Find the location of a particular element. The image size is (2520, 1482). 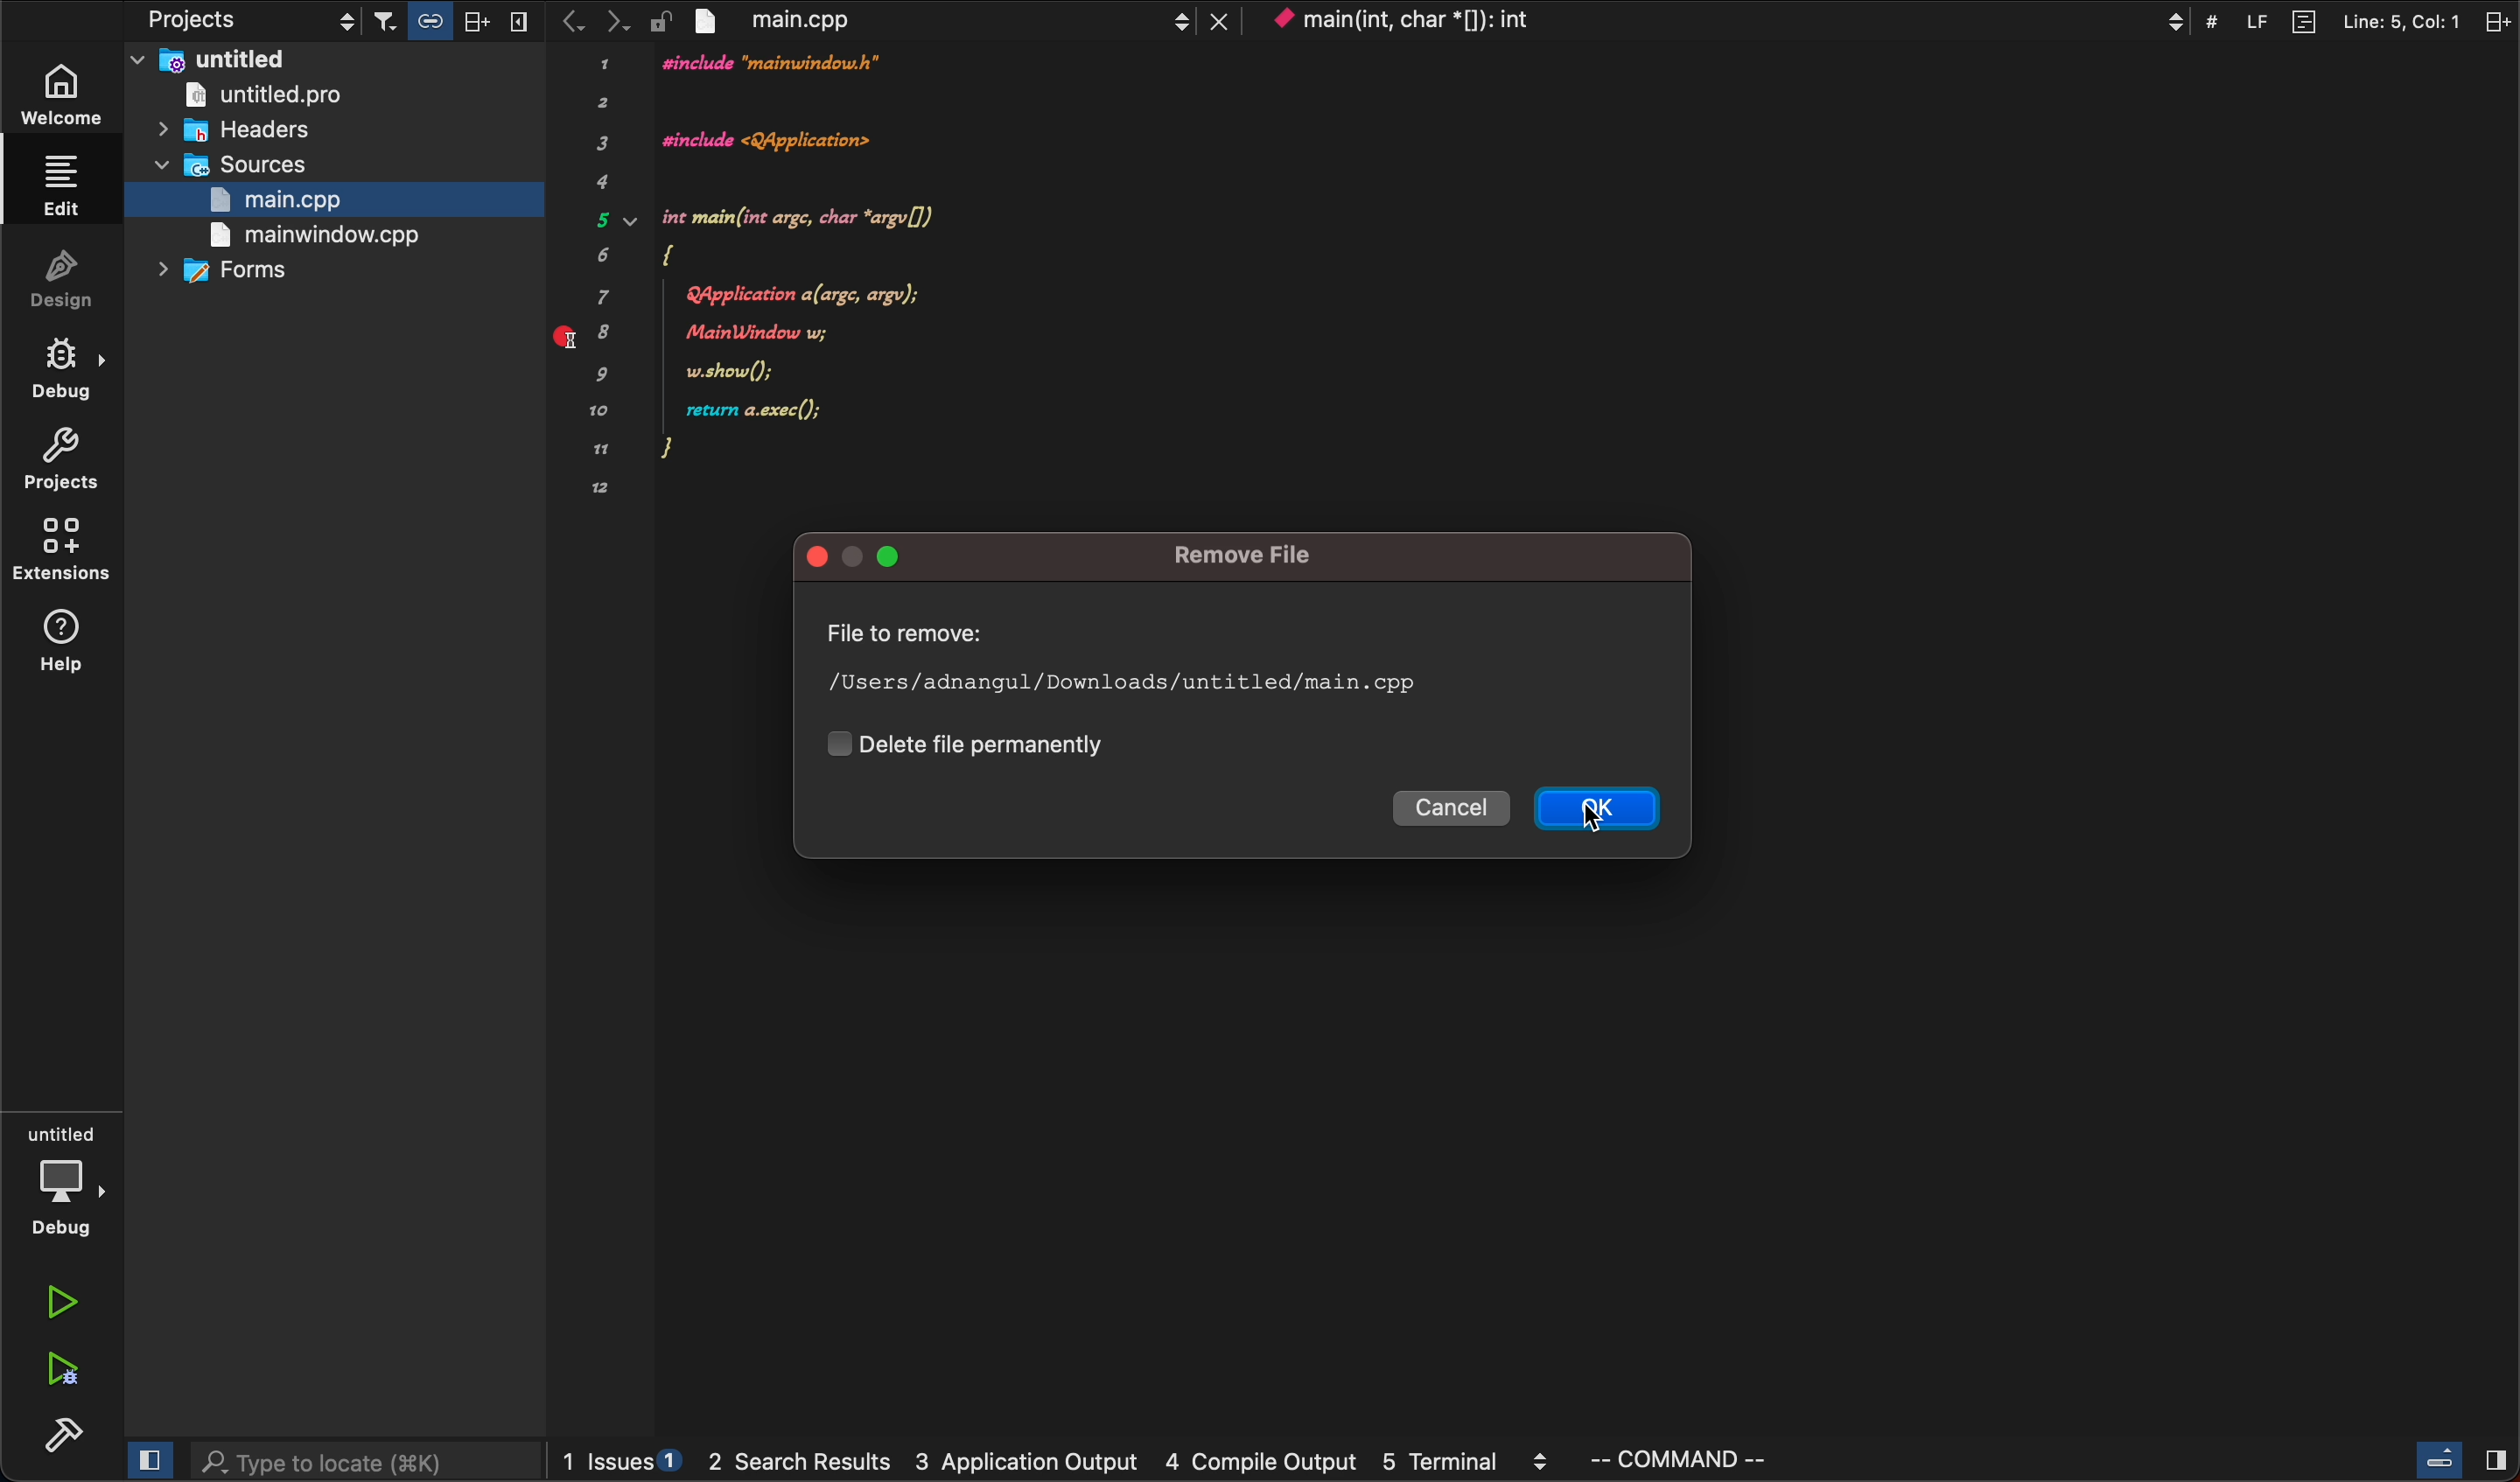

main world>cpp is located at coordinates (305, 235).